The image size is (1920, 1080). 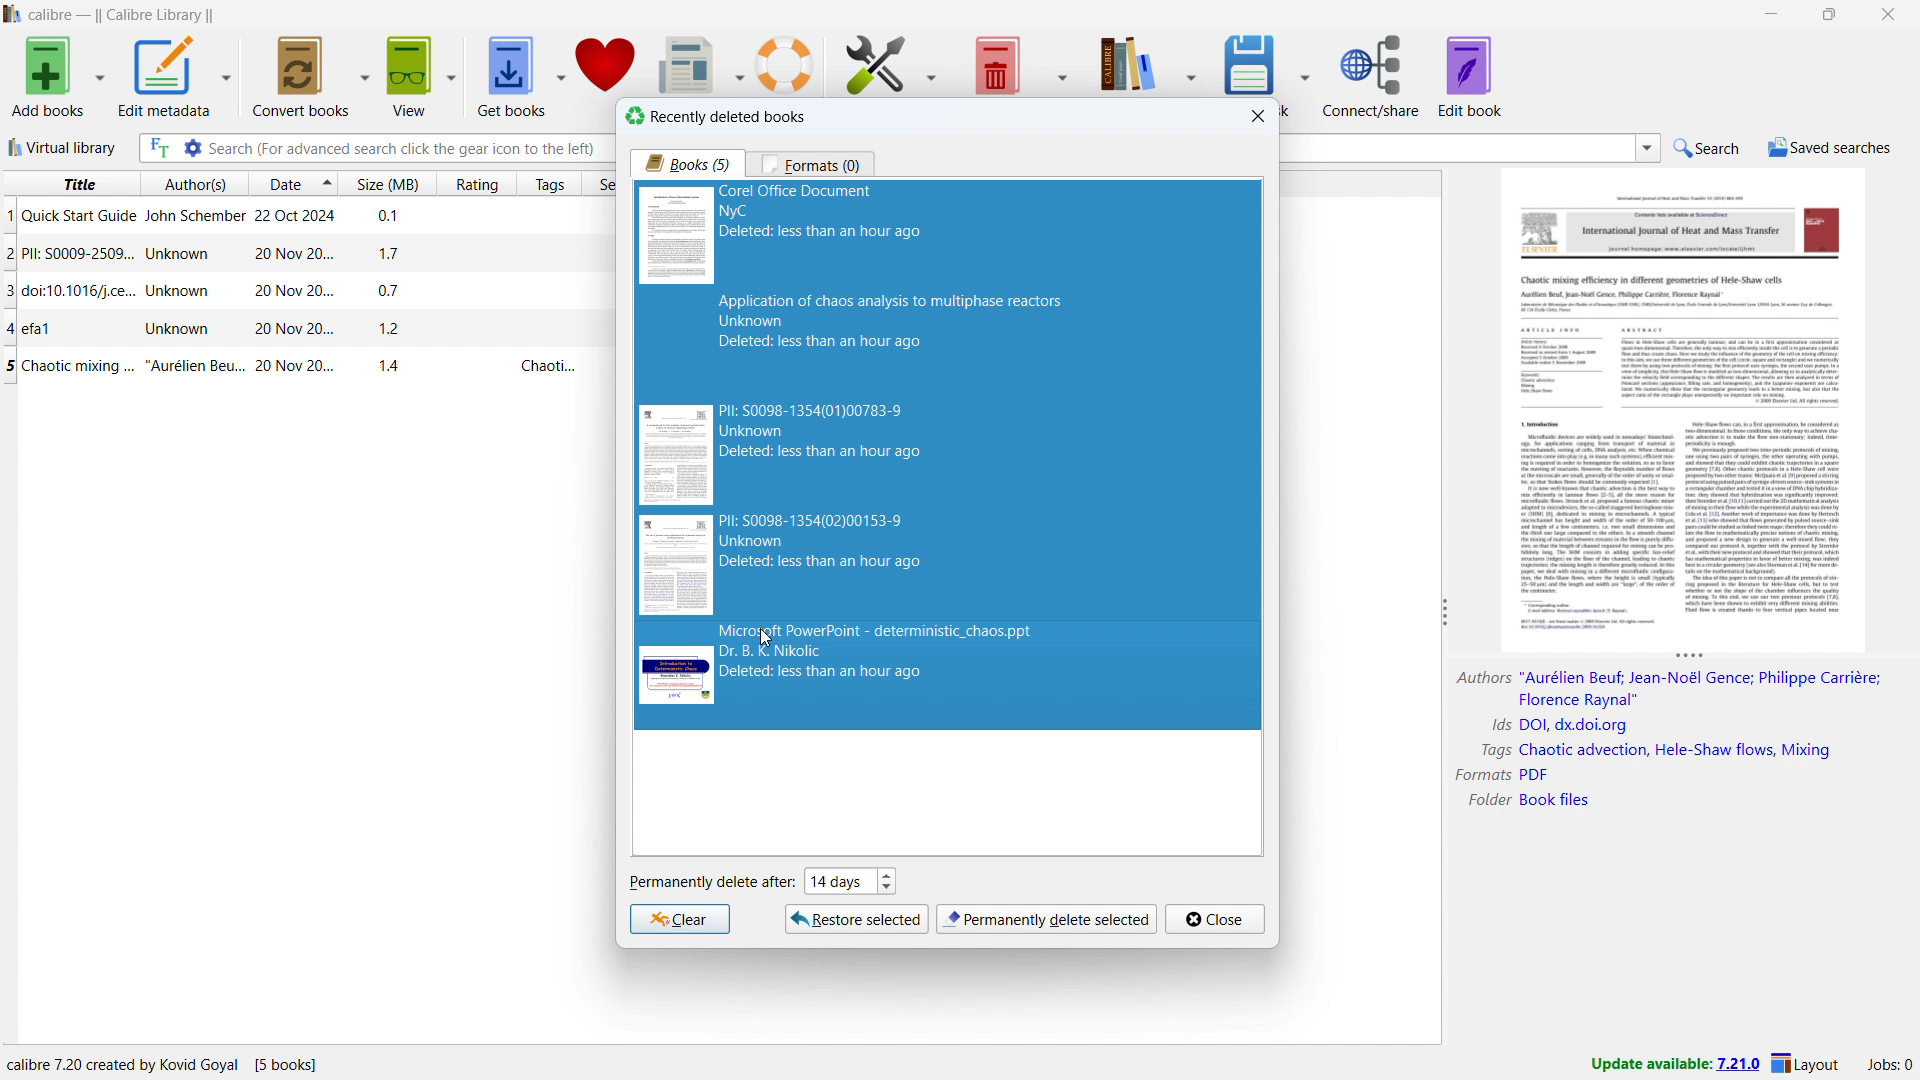 What do you see at coordinates (295, 367) in the screenshot?
I see `single book entry` at bounding box center [295, 367].